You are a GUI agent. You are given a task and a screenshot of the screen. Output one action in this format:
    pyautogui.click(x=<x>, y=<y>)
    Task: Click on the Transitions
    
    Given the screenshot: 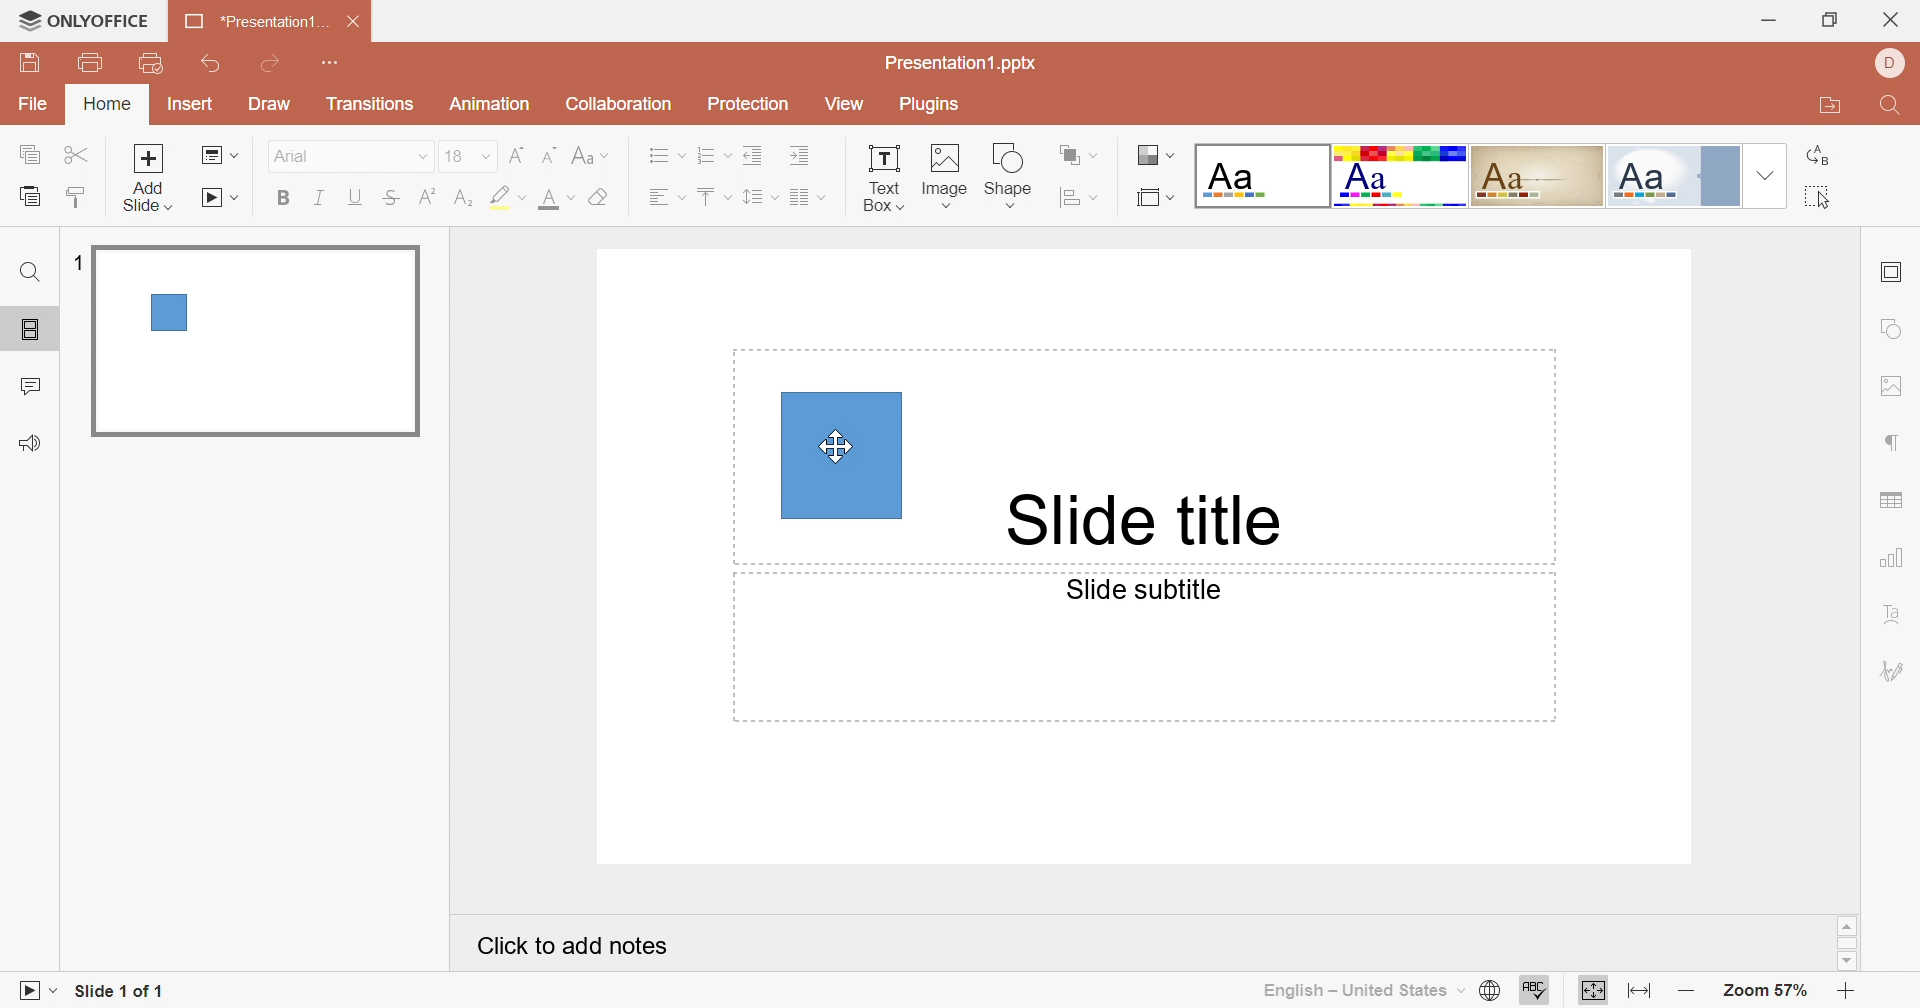 What is the action you would take?
    pyautogui.click(x=375, y=107)
    